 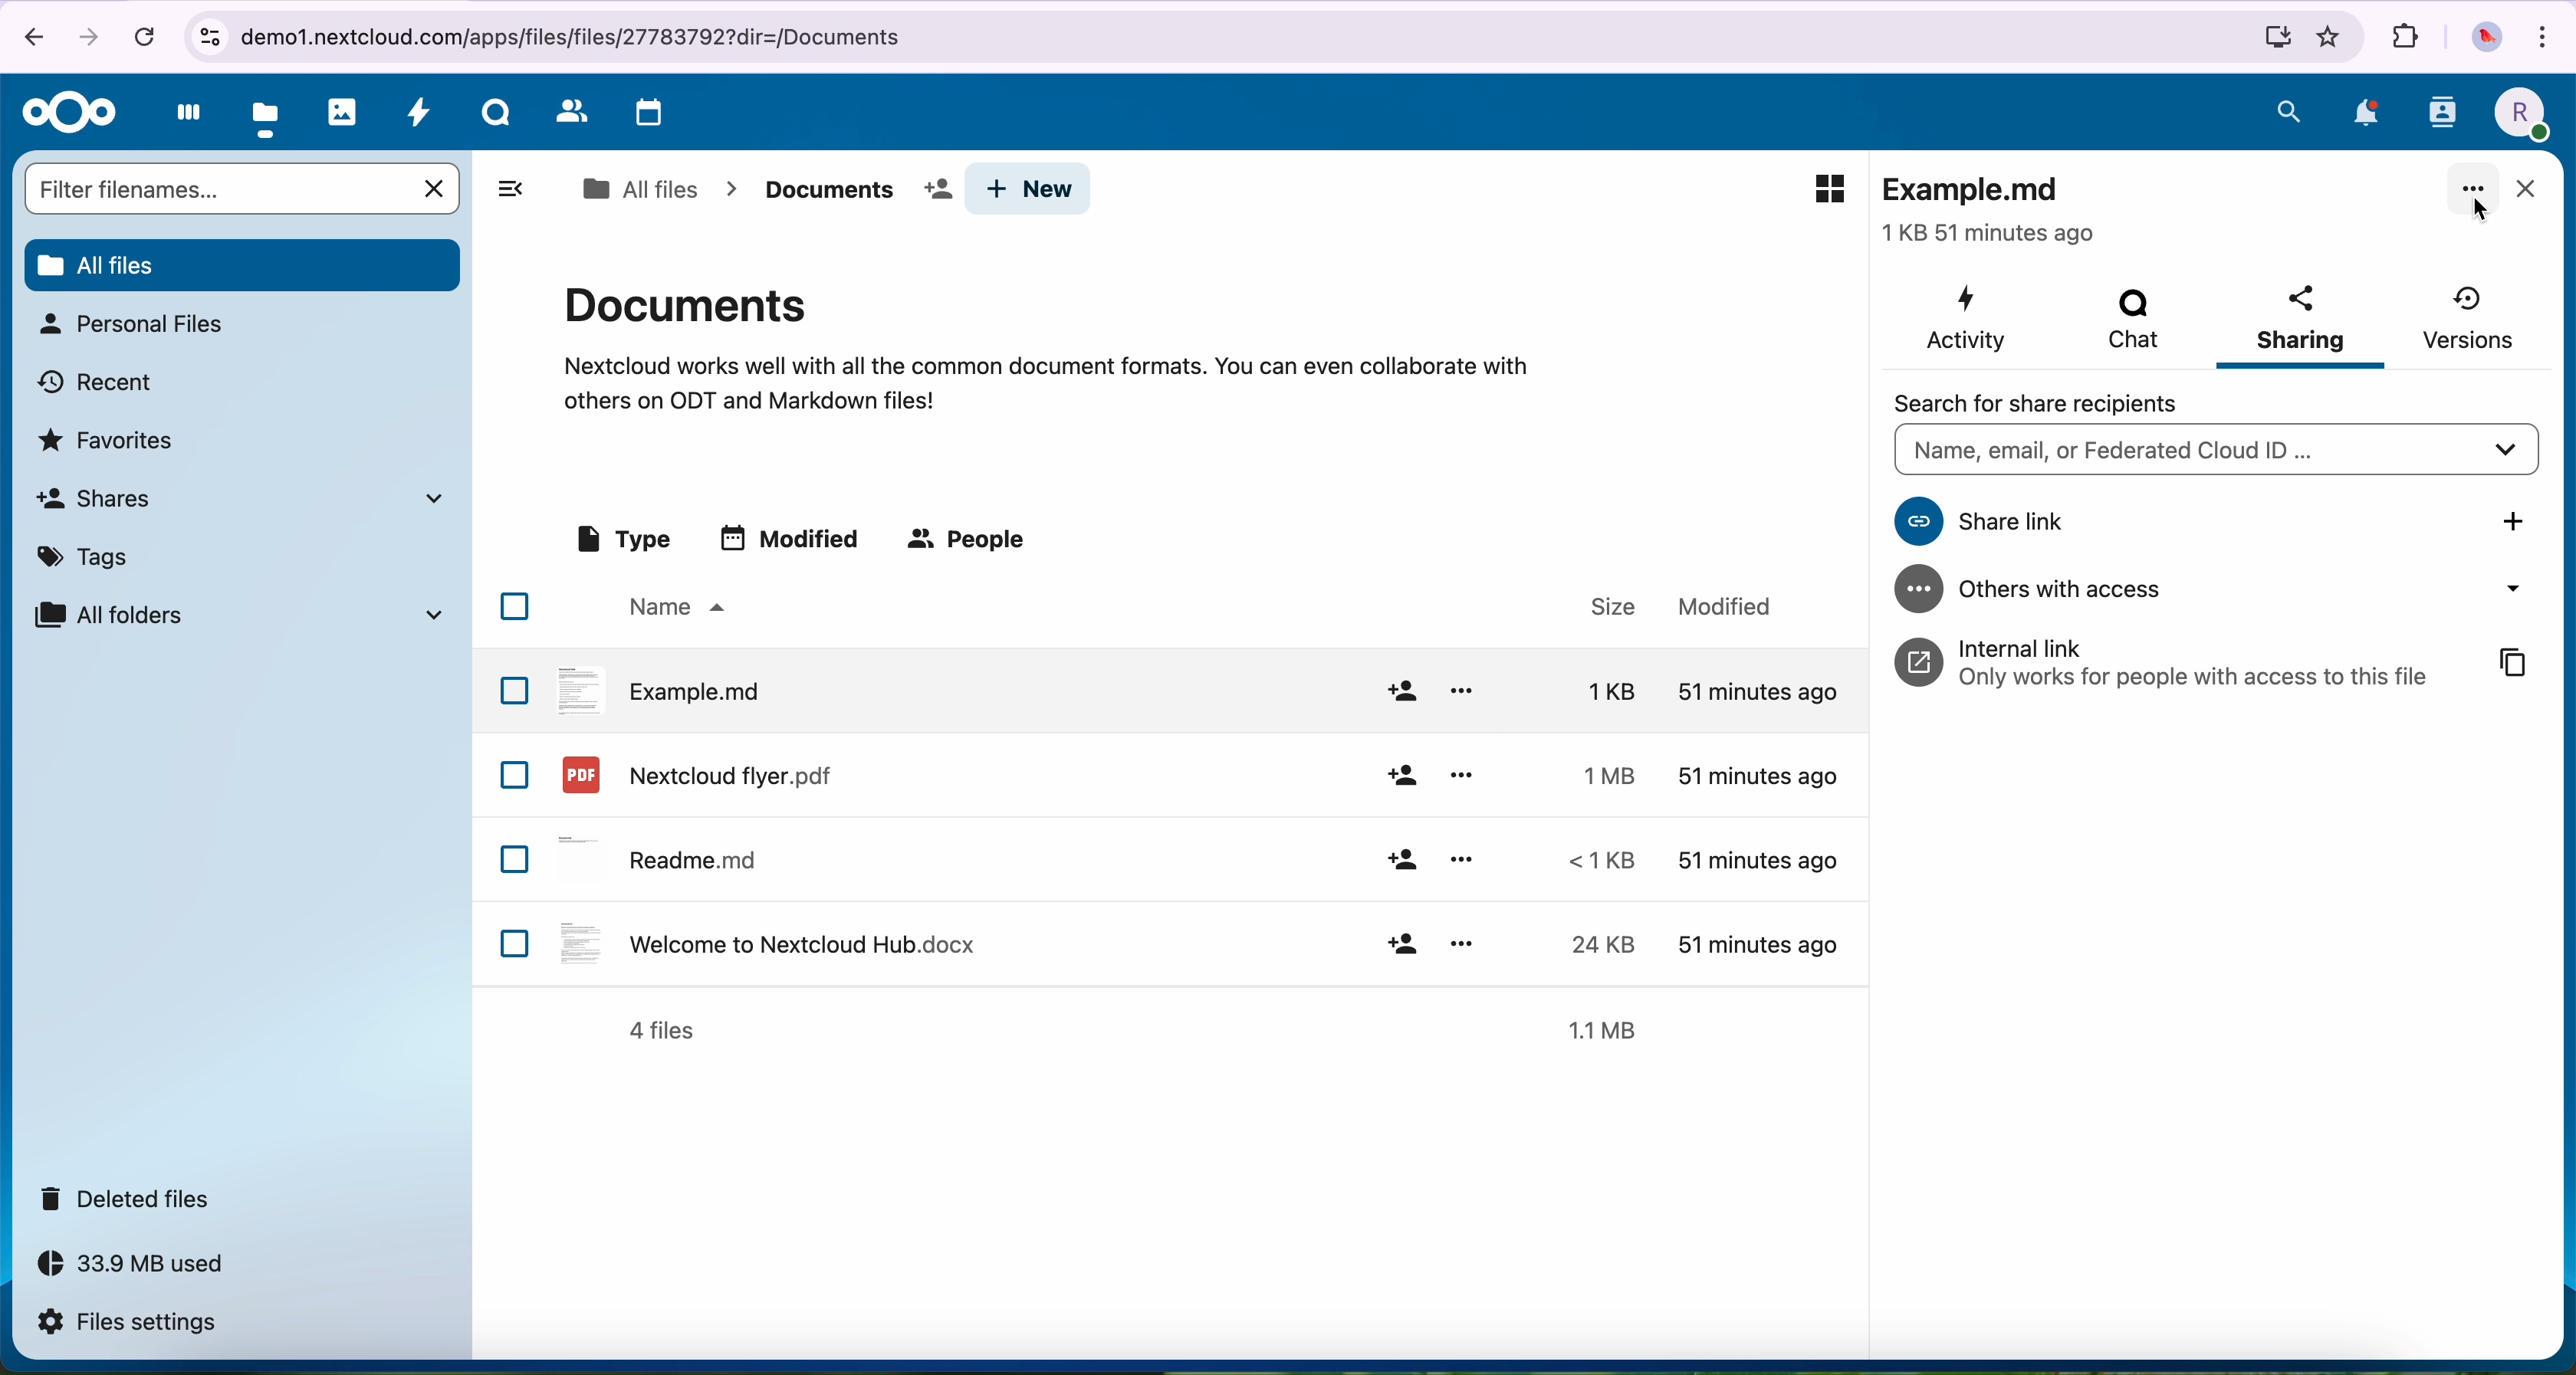 What do you see at coordinates (2214, 589) in the screenshot?
I see `others with acces` at bounding box center [2214, 589].